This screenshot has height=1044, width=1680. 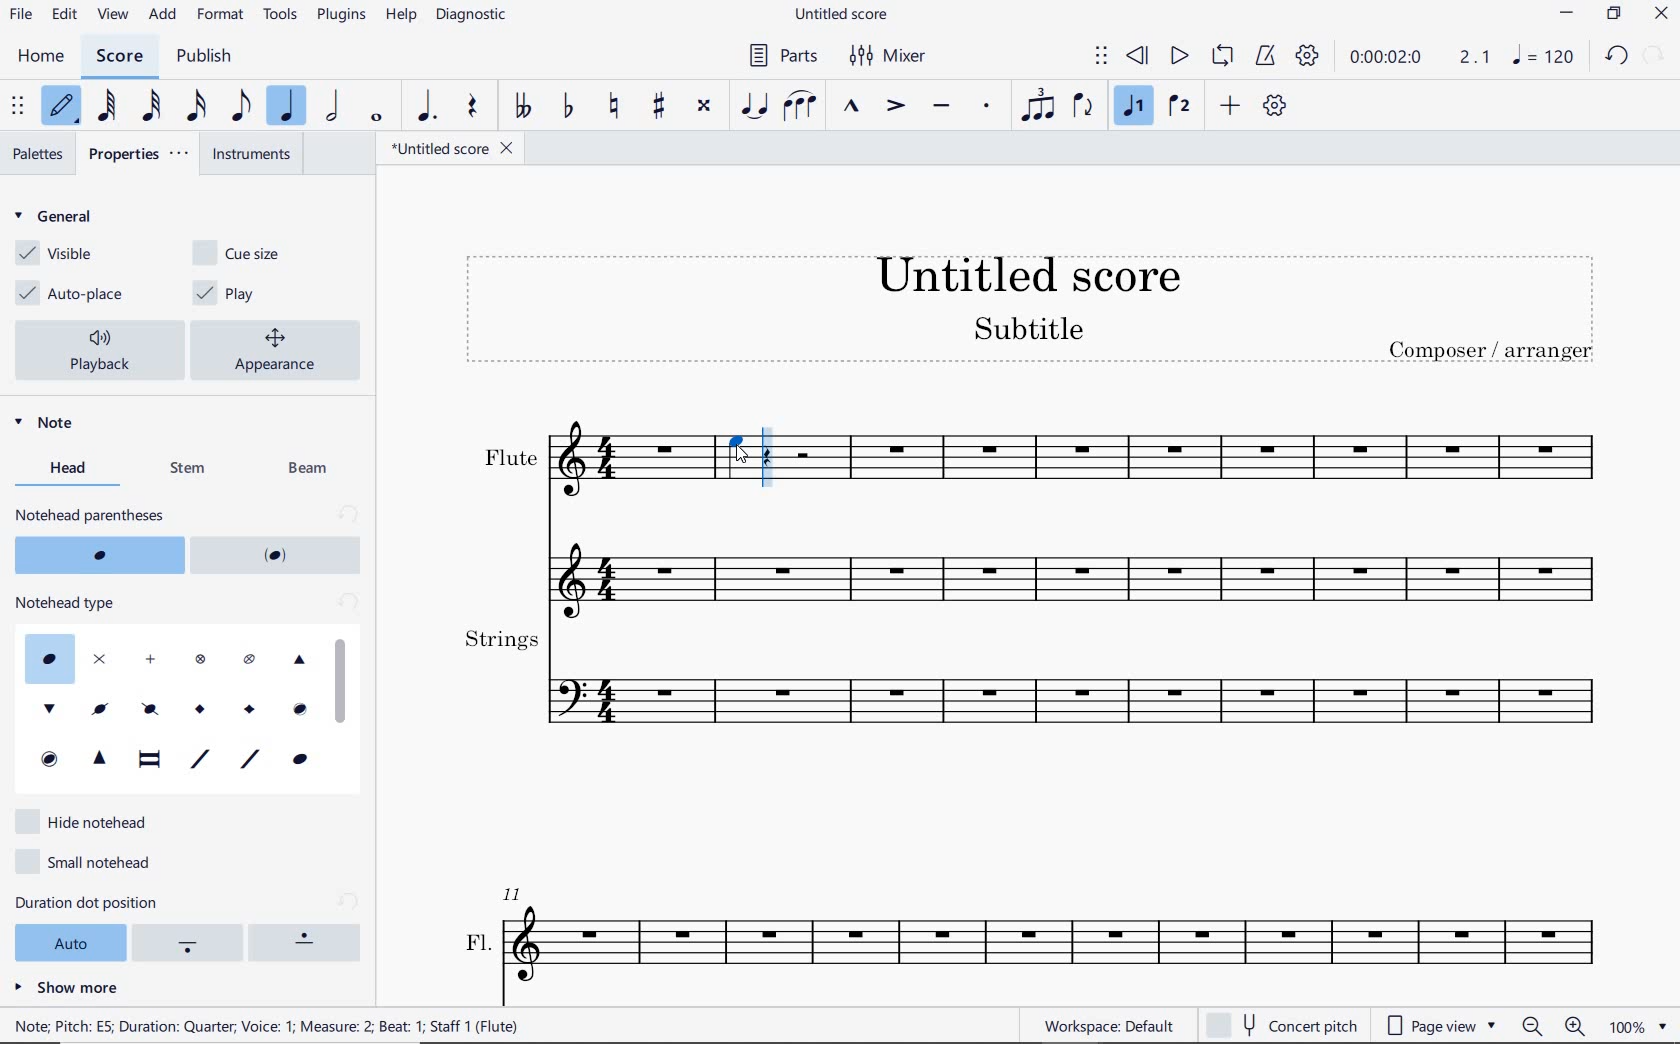 I want to click on TOGGLE NATURAL, so click(x=616, y=105).